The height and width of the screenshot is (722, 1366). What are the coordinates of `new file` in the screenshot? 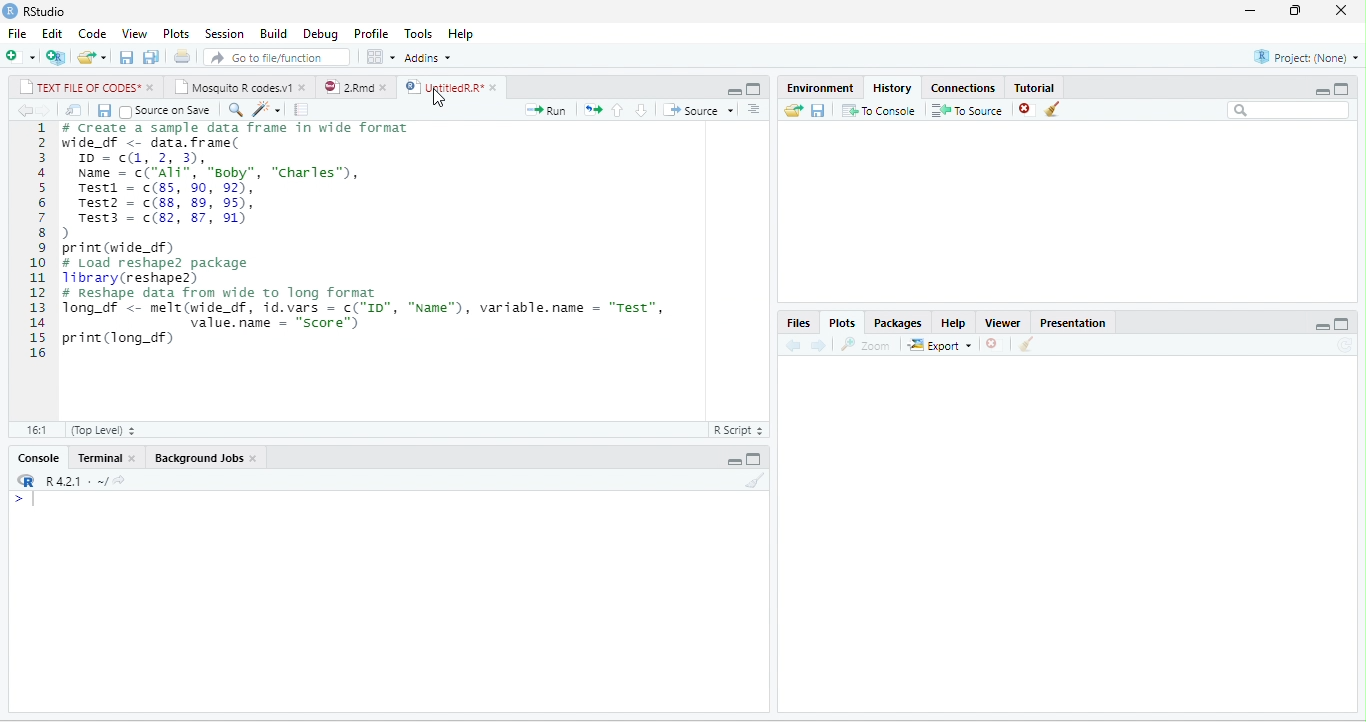 It's located at (20, 58).